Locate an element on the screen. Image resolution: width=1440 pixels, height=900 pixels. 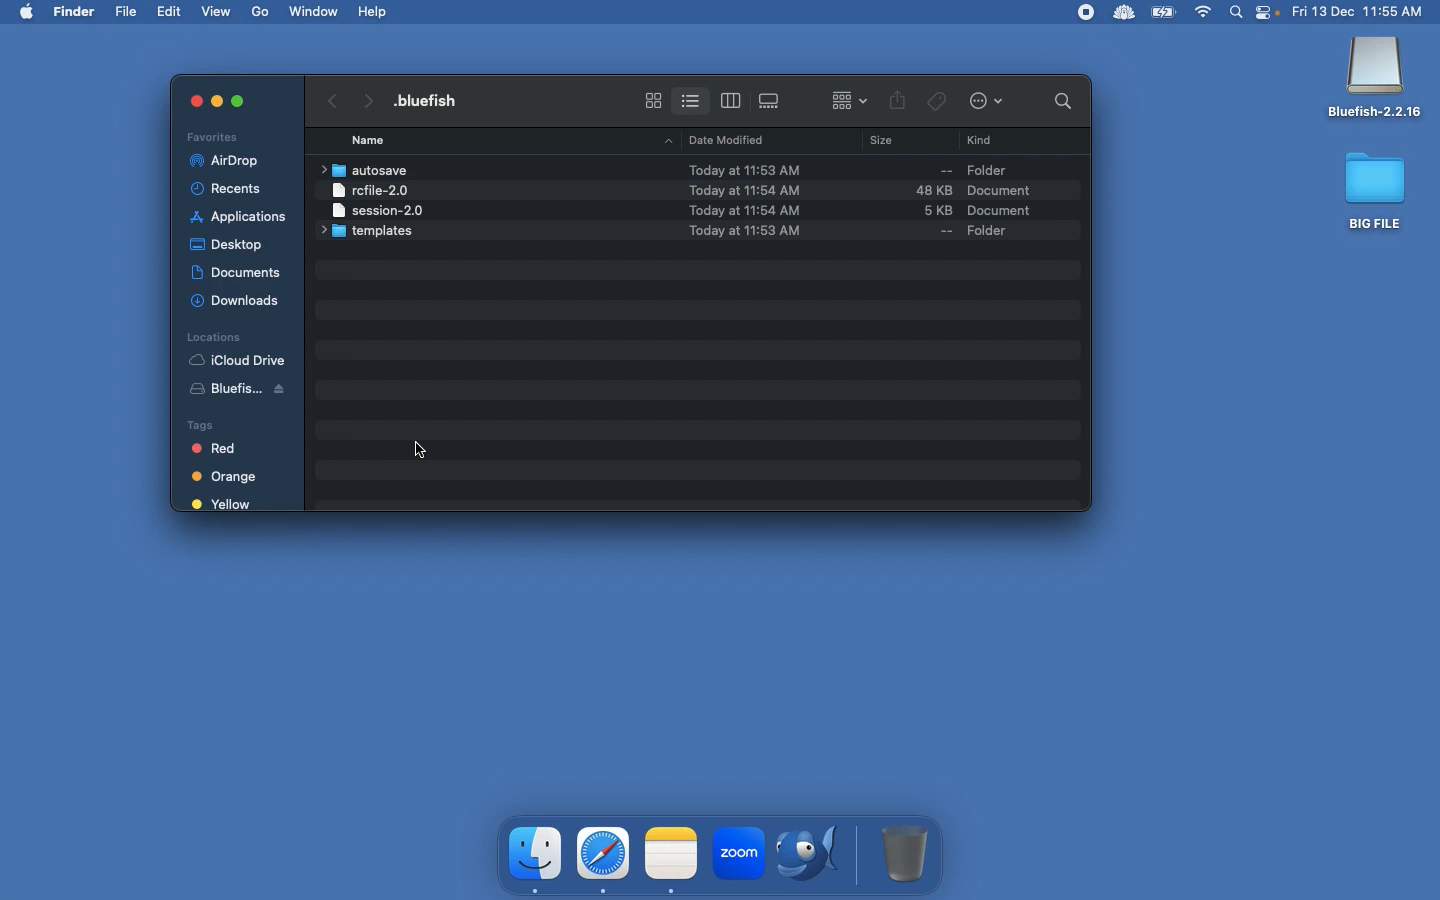
note is located at coordinates (671, 851).